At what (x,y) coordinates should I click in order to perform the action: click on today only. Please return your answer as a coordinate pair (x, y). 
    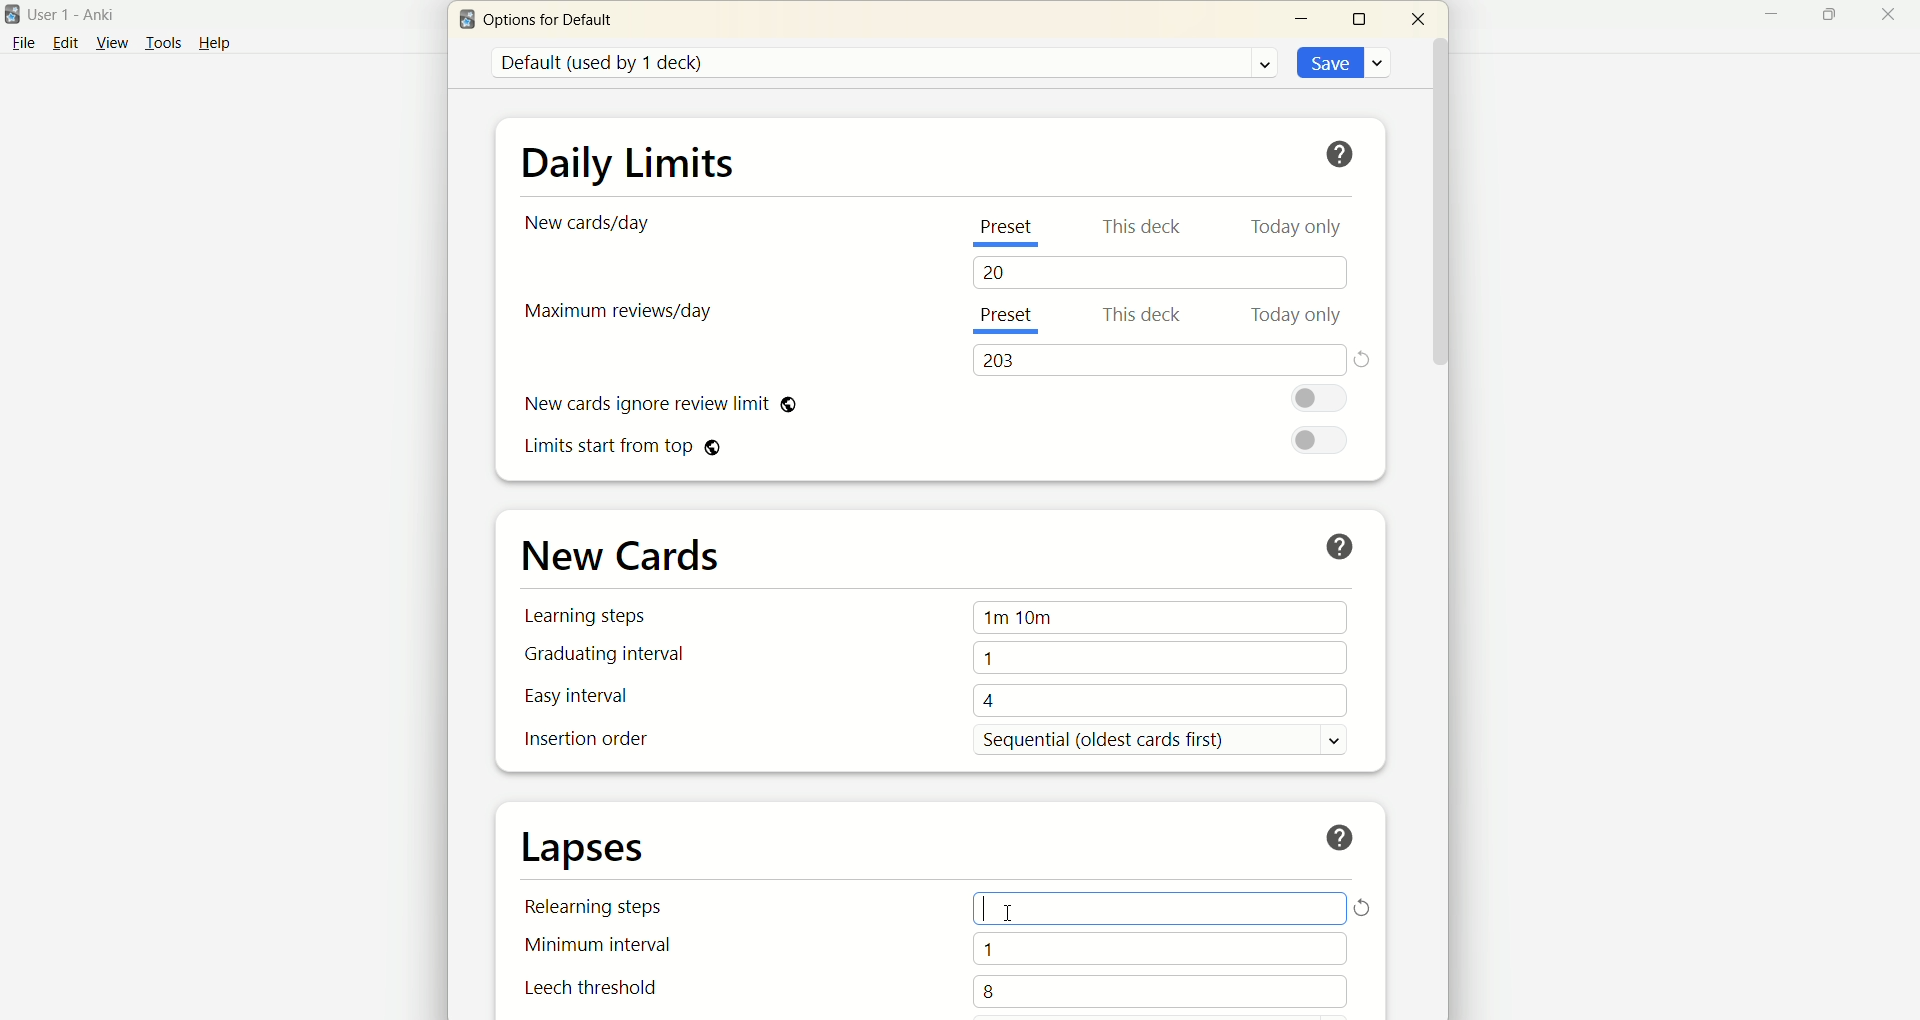
    Looking at the image, I should click on (1299, 316).